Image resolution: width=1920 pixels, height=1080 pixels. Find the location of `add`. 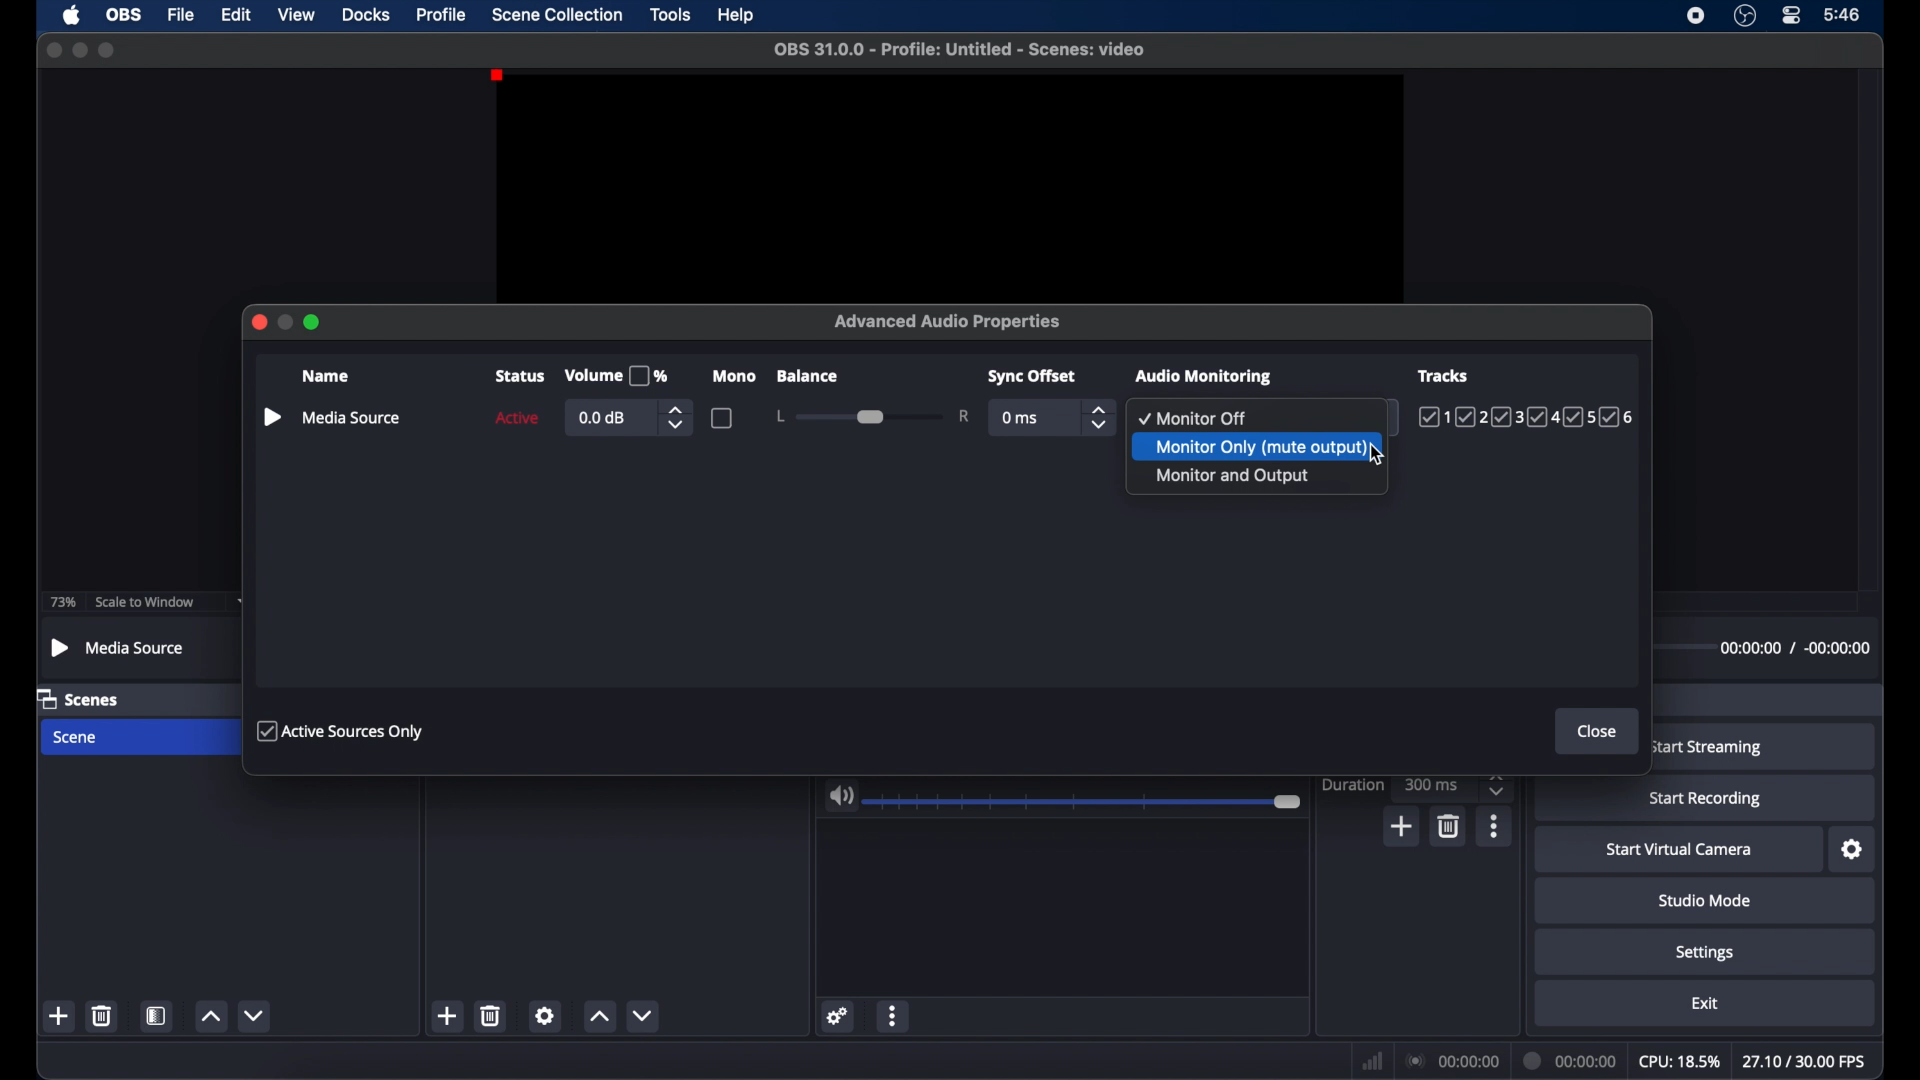

add is located at coordinates (1403, 826).